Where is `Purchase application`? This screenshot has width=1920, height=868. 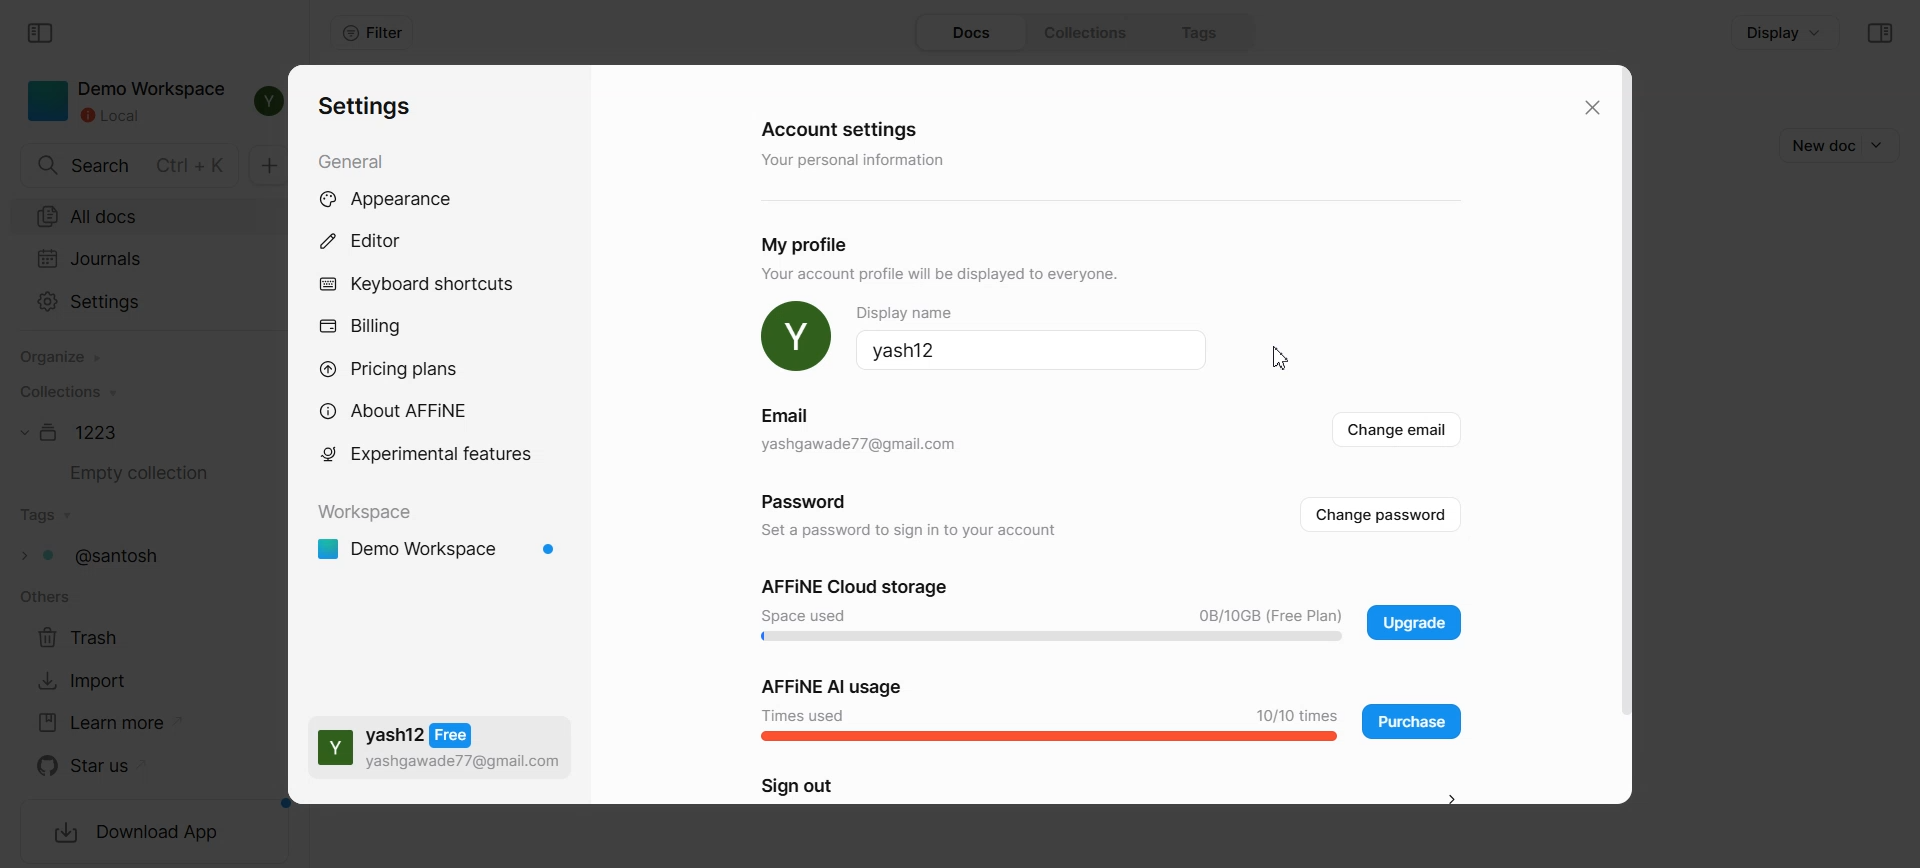 Purchase application is located at coordinates (1412, 720).